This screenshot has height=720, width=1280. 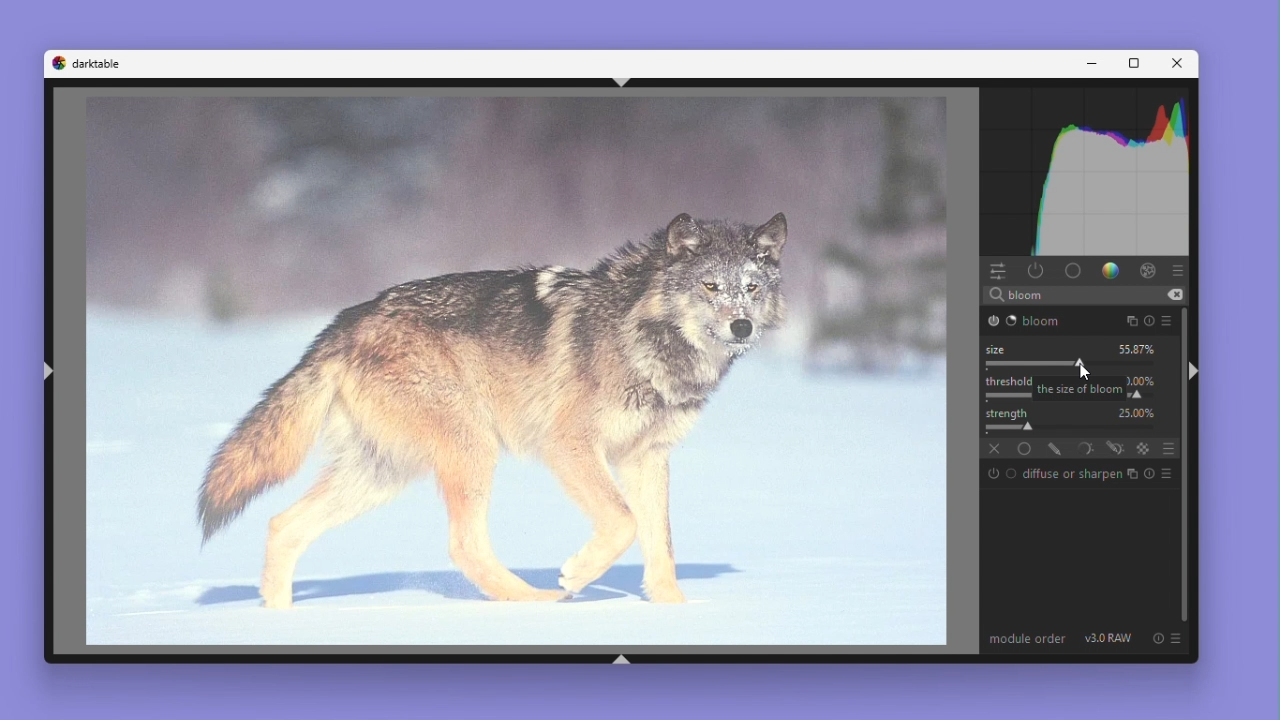 I want to click on Diffuse or sharpen, so click(x=1070, y=473).